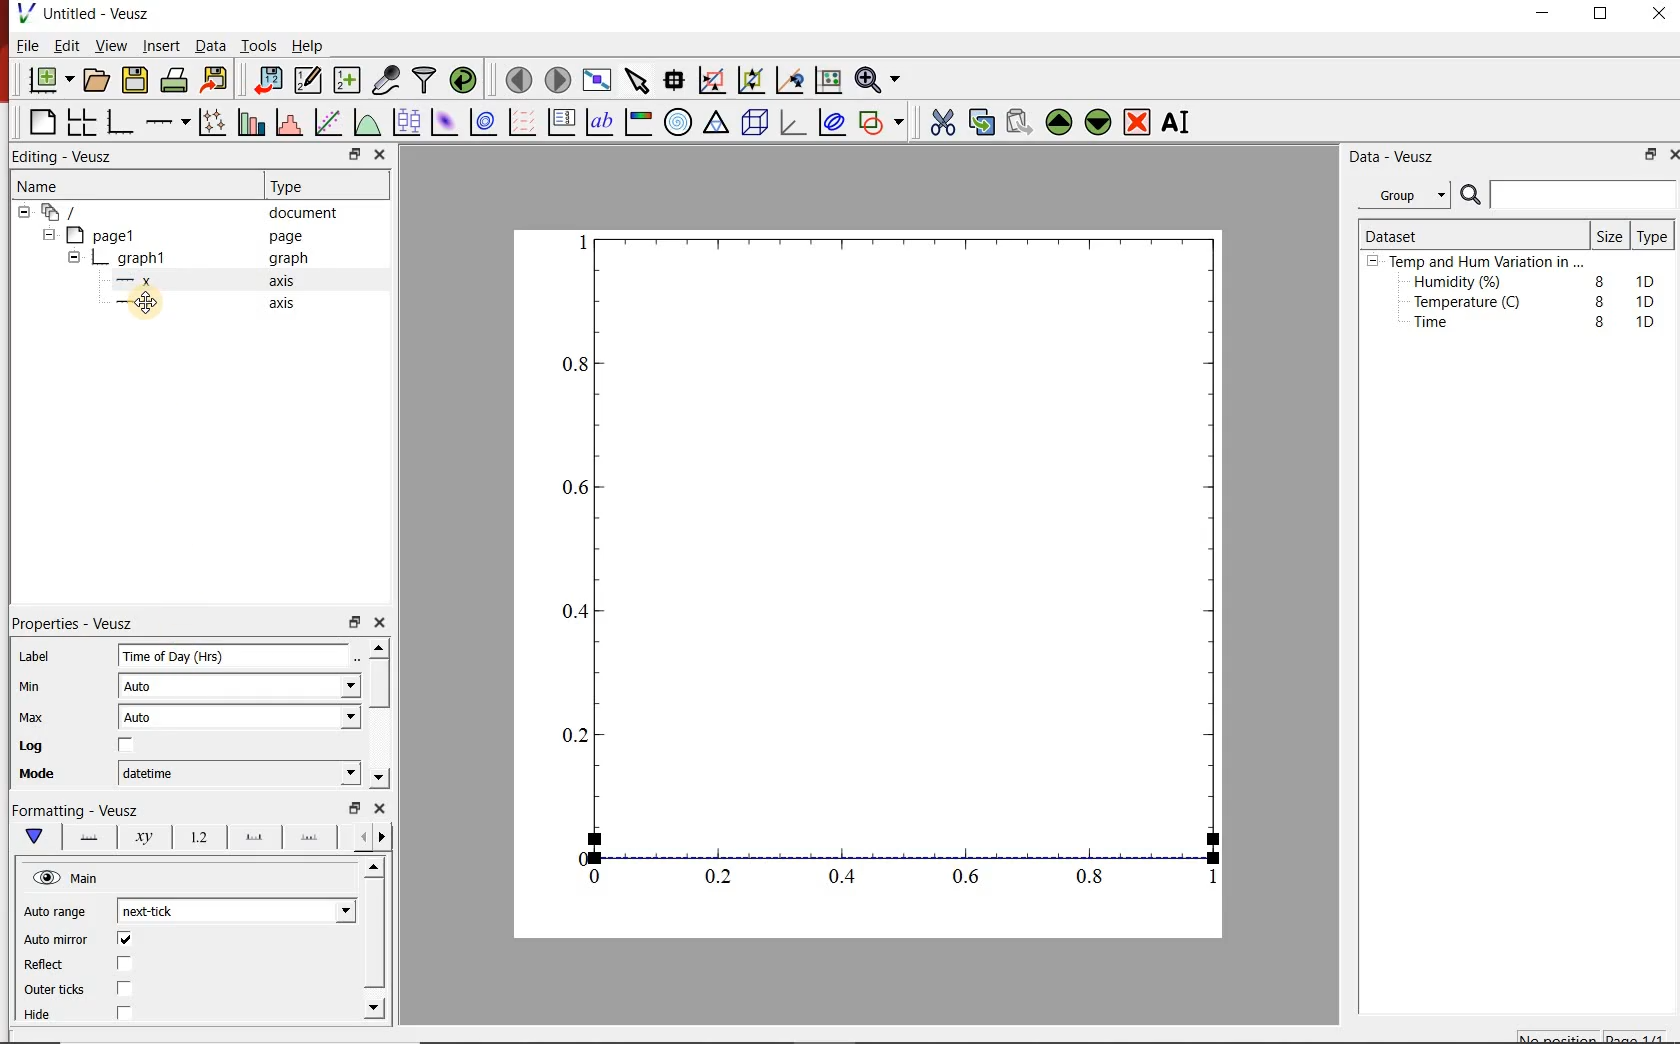  What do you see at coordinates (604, 121) in the screenshot?
I see `text label` at bounding box center [604, 121].